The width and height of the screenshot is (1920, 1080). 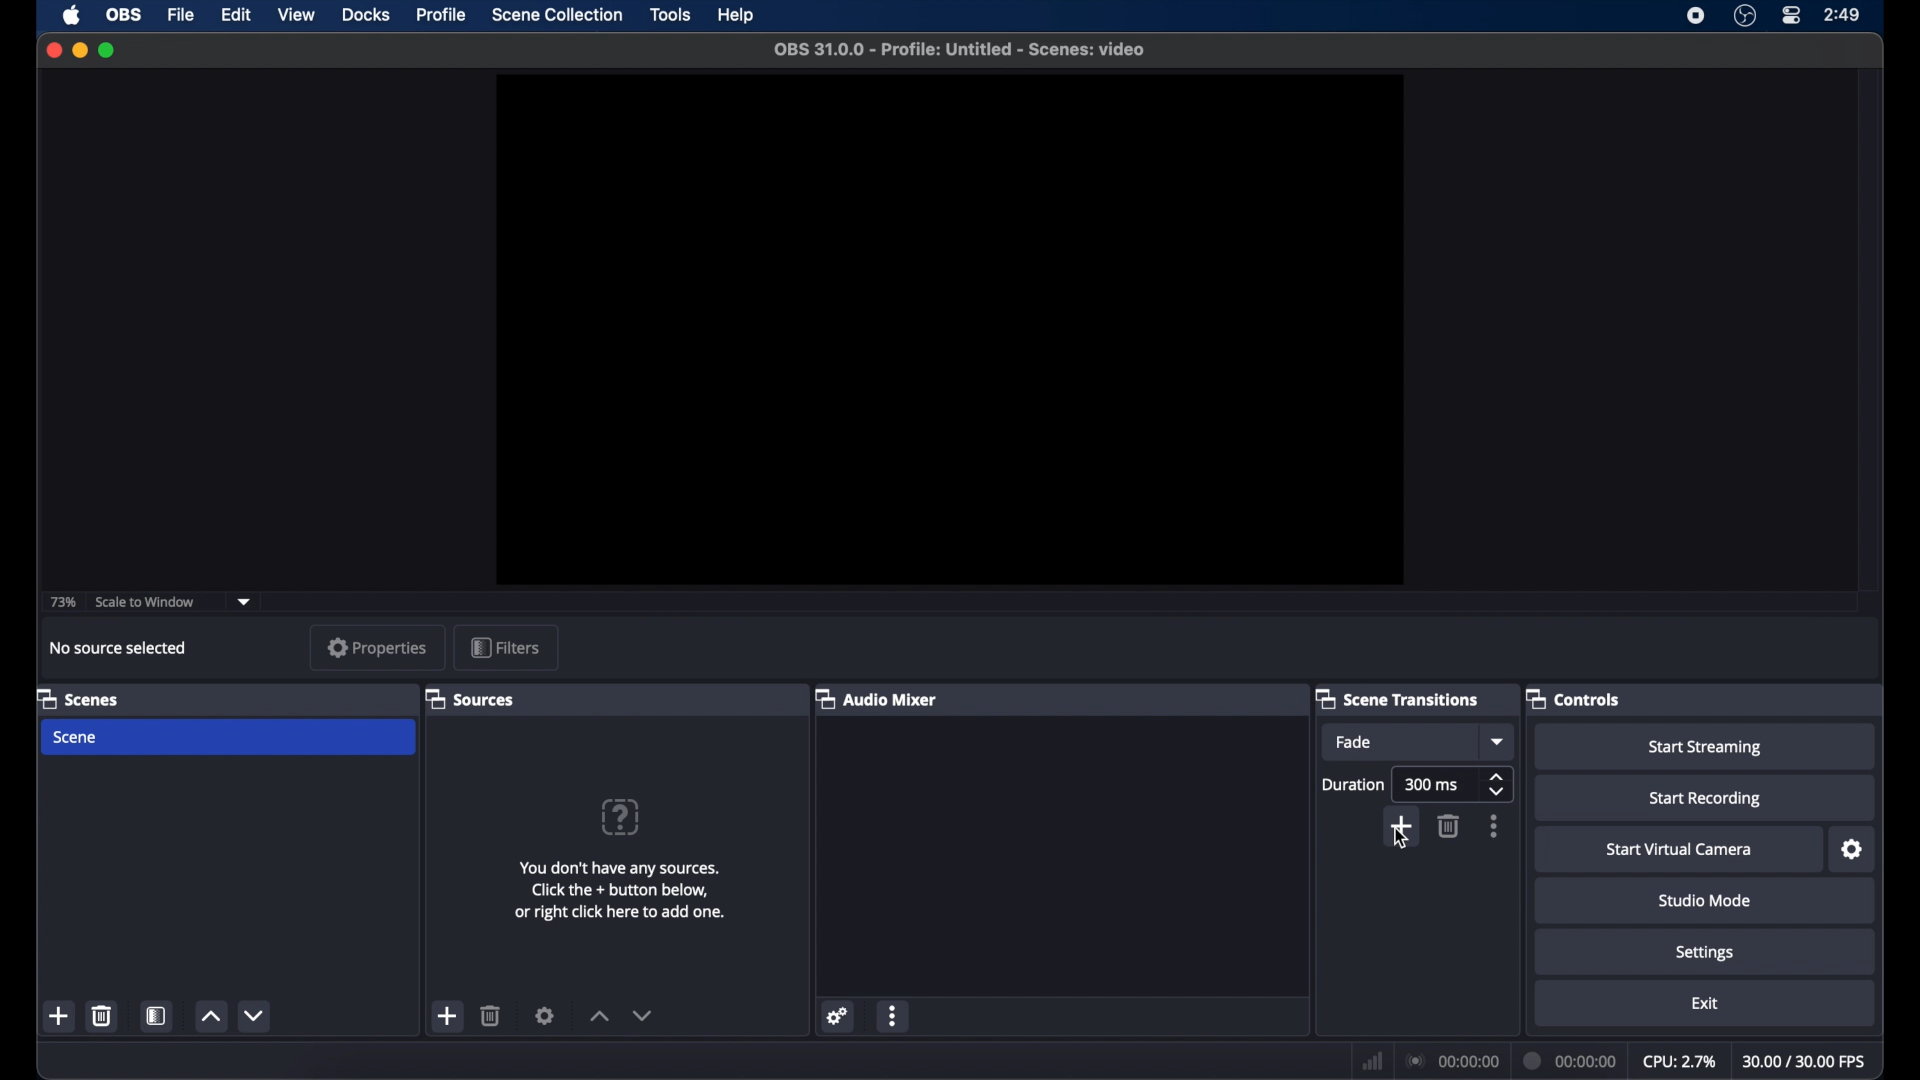 What do you see at coordinates (120, 647) in the screenshot?
I see `no source selected` at bounding box center [120, 647].